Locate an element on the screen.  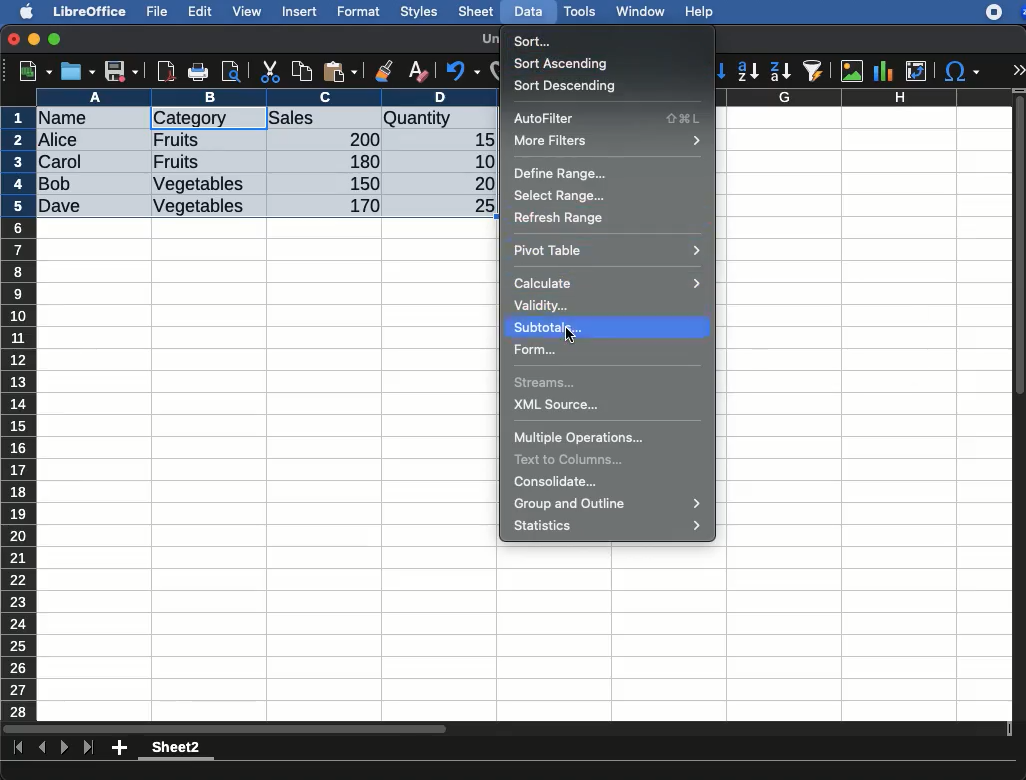
multiple operations is located at coordinates (580, 438).